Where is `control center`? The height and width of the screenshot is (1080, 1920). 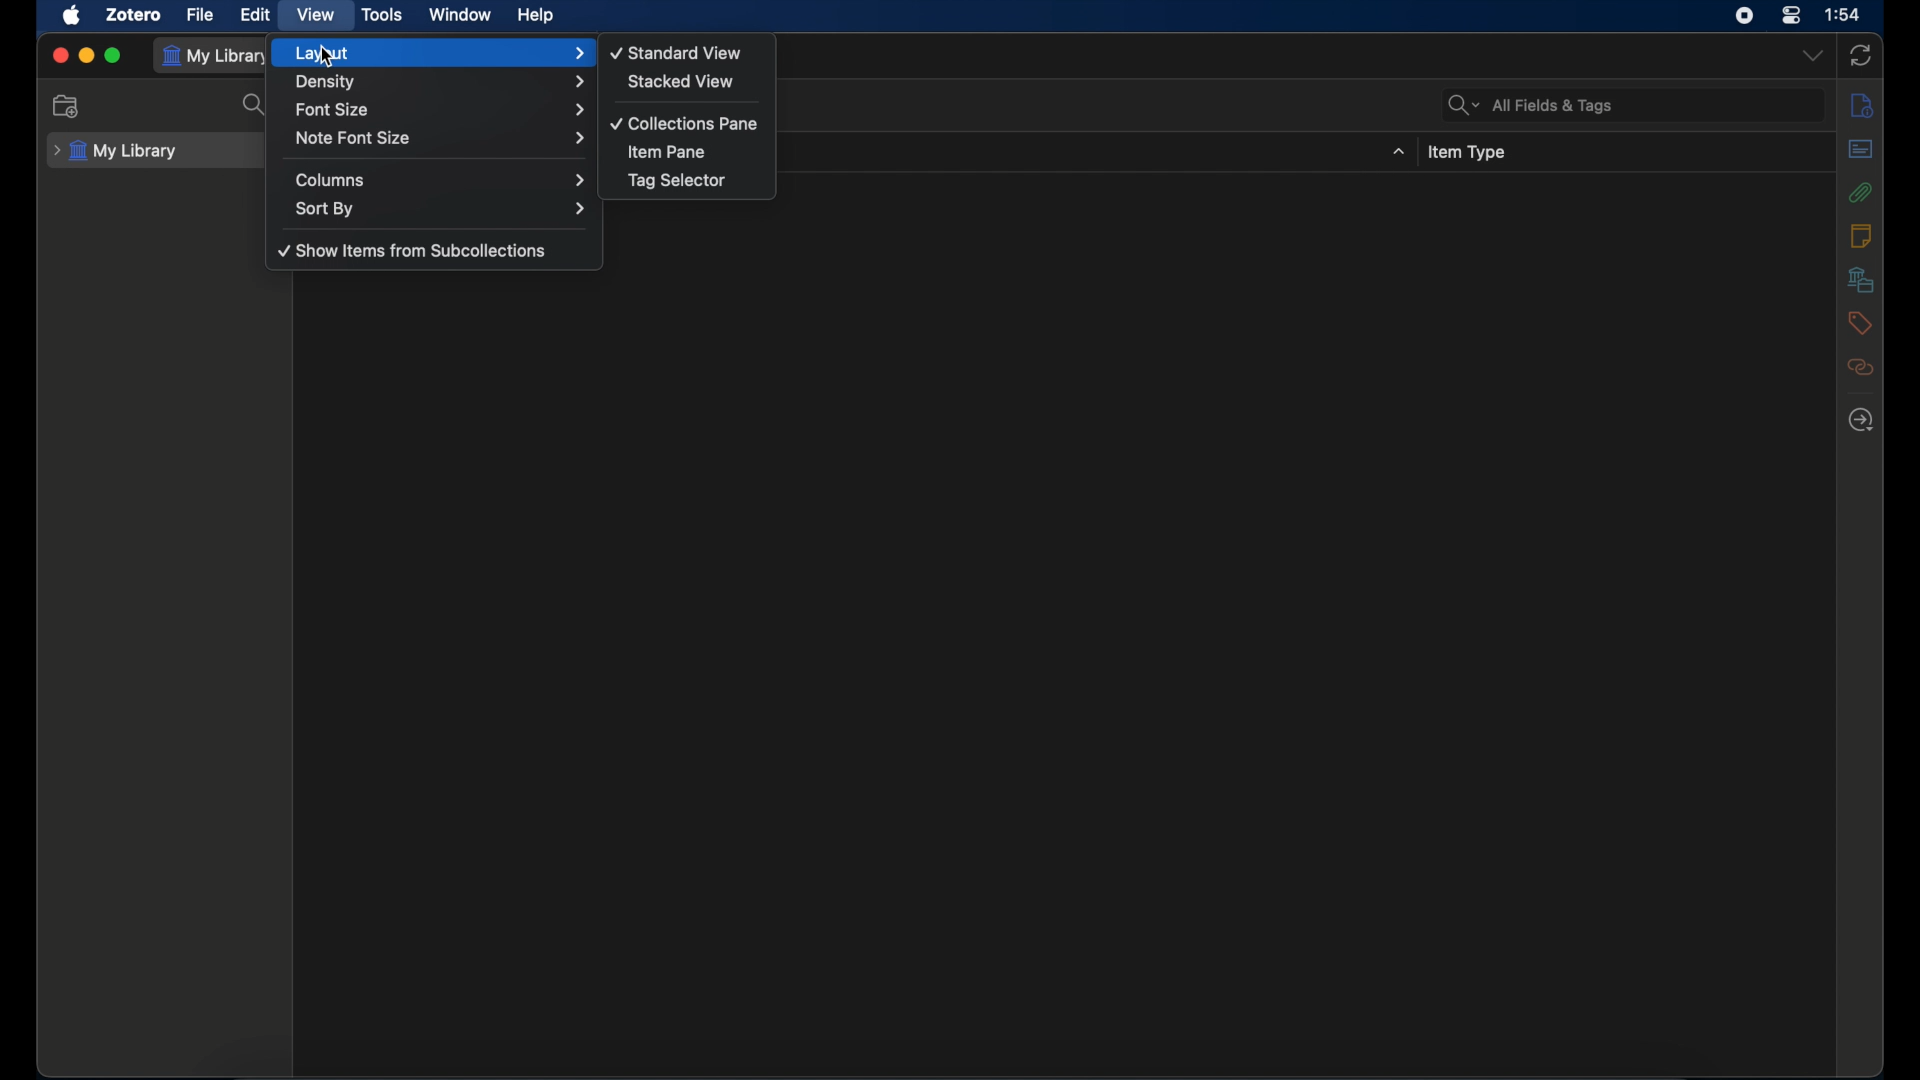
control center is located at coordinates (1790, 14).